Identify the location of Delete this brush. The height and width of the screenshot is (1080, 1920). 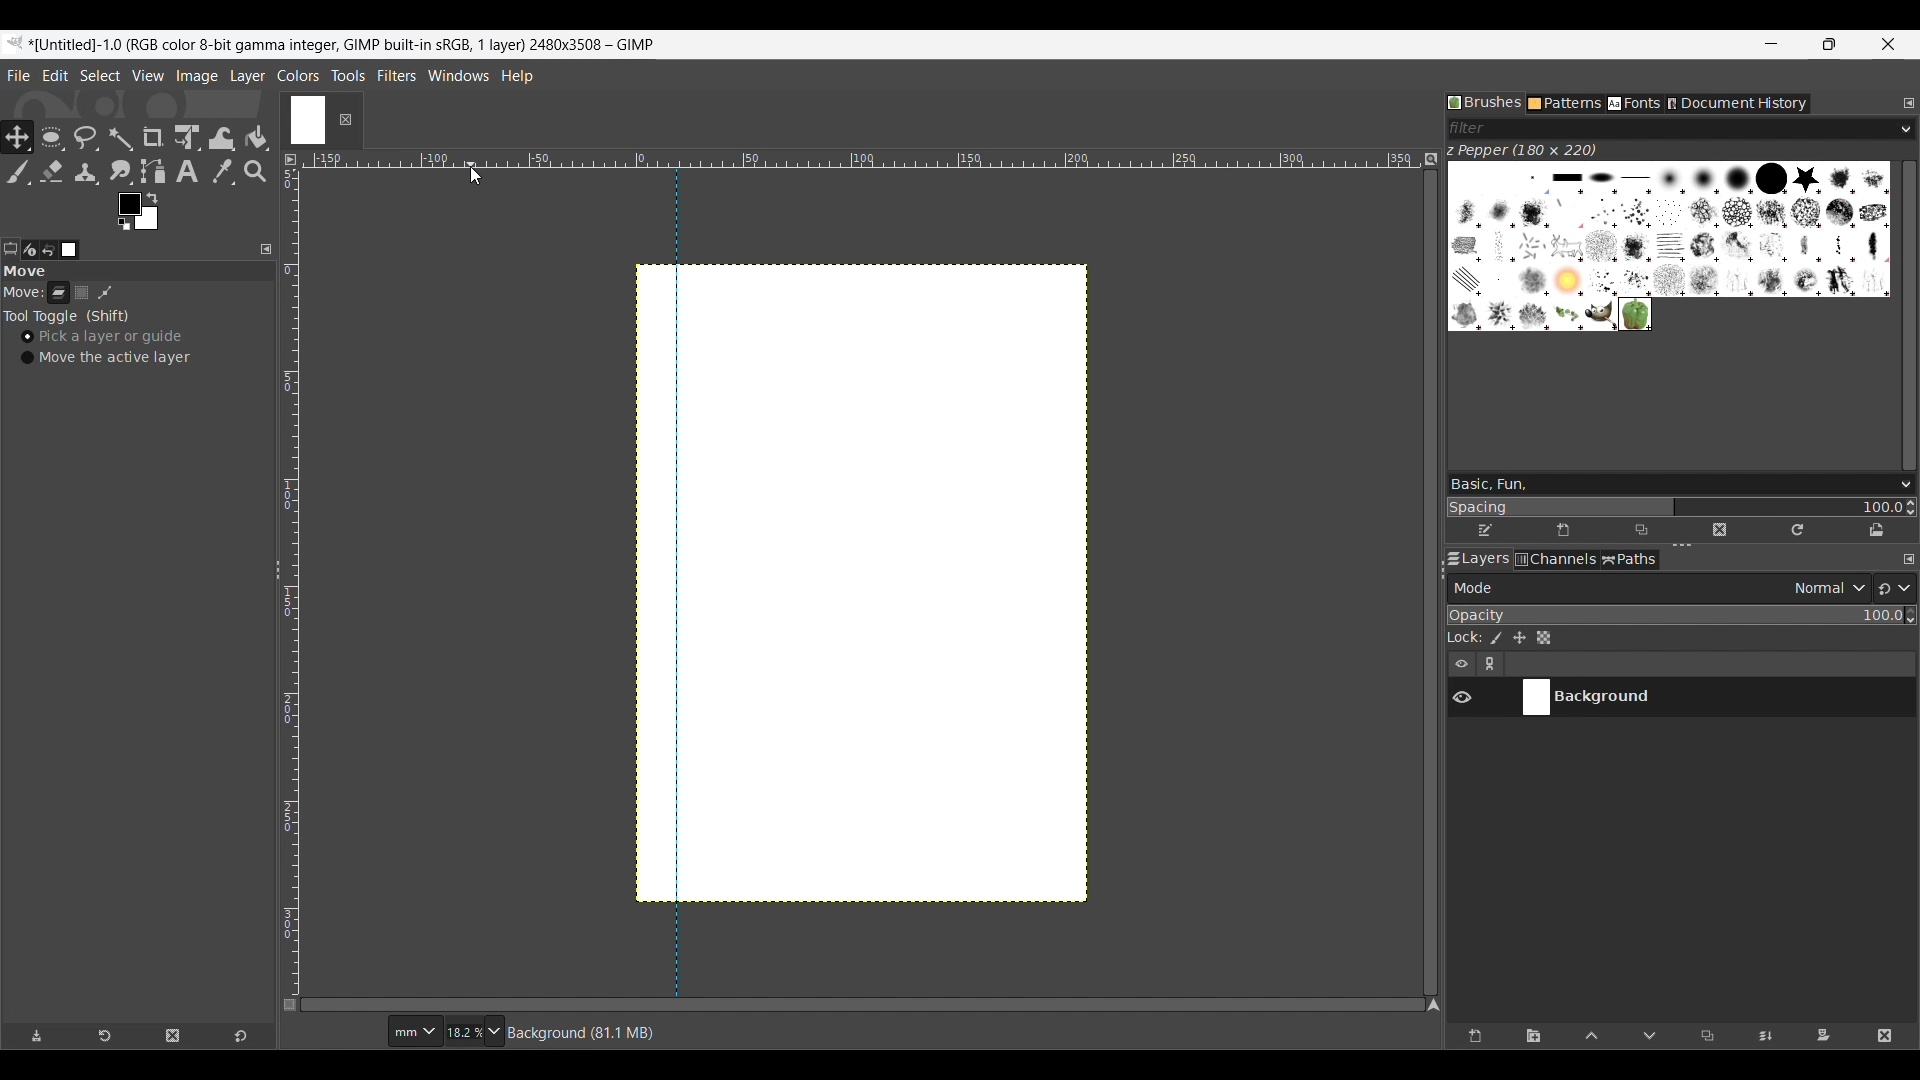
(1719, 531).